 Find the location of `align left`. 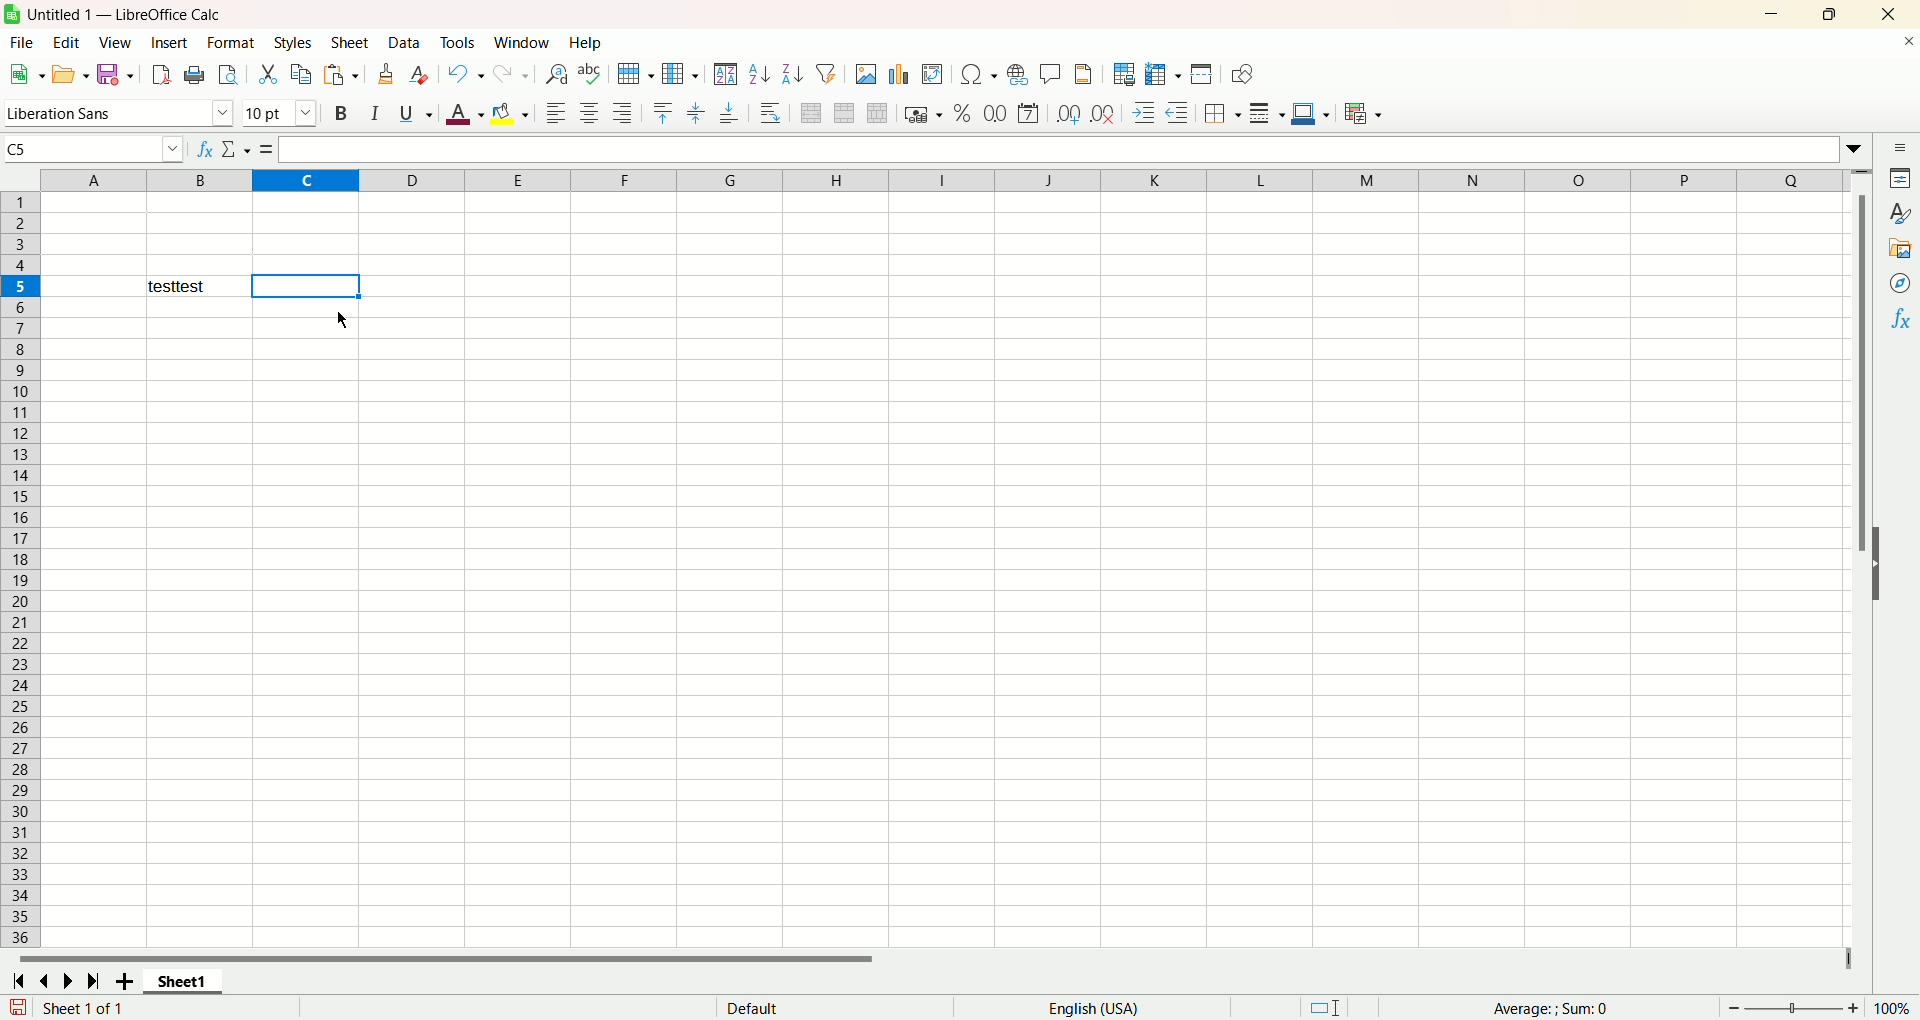

align left is located at coordinates (556, 110).